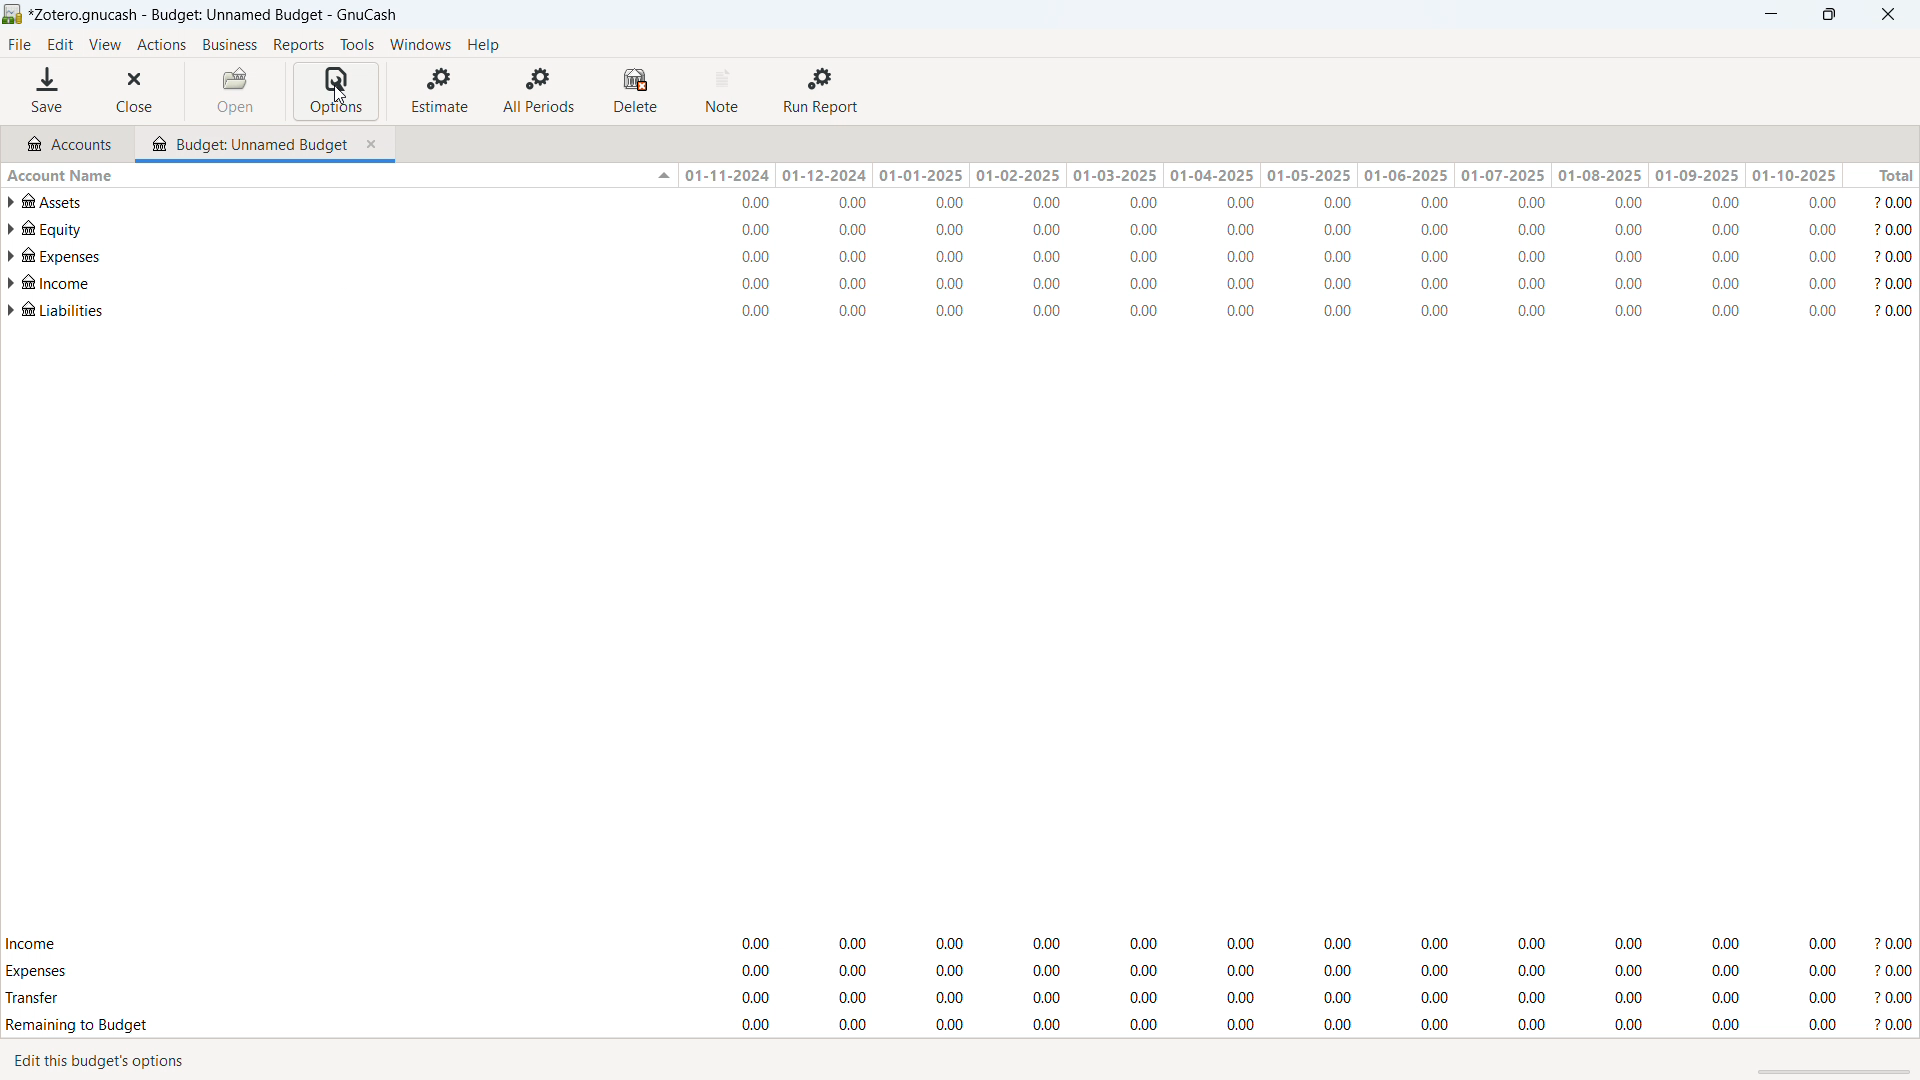 The width and height of the screenshot is (1920, 1080). I want to click on save, so click(49, 91).